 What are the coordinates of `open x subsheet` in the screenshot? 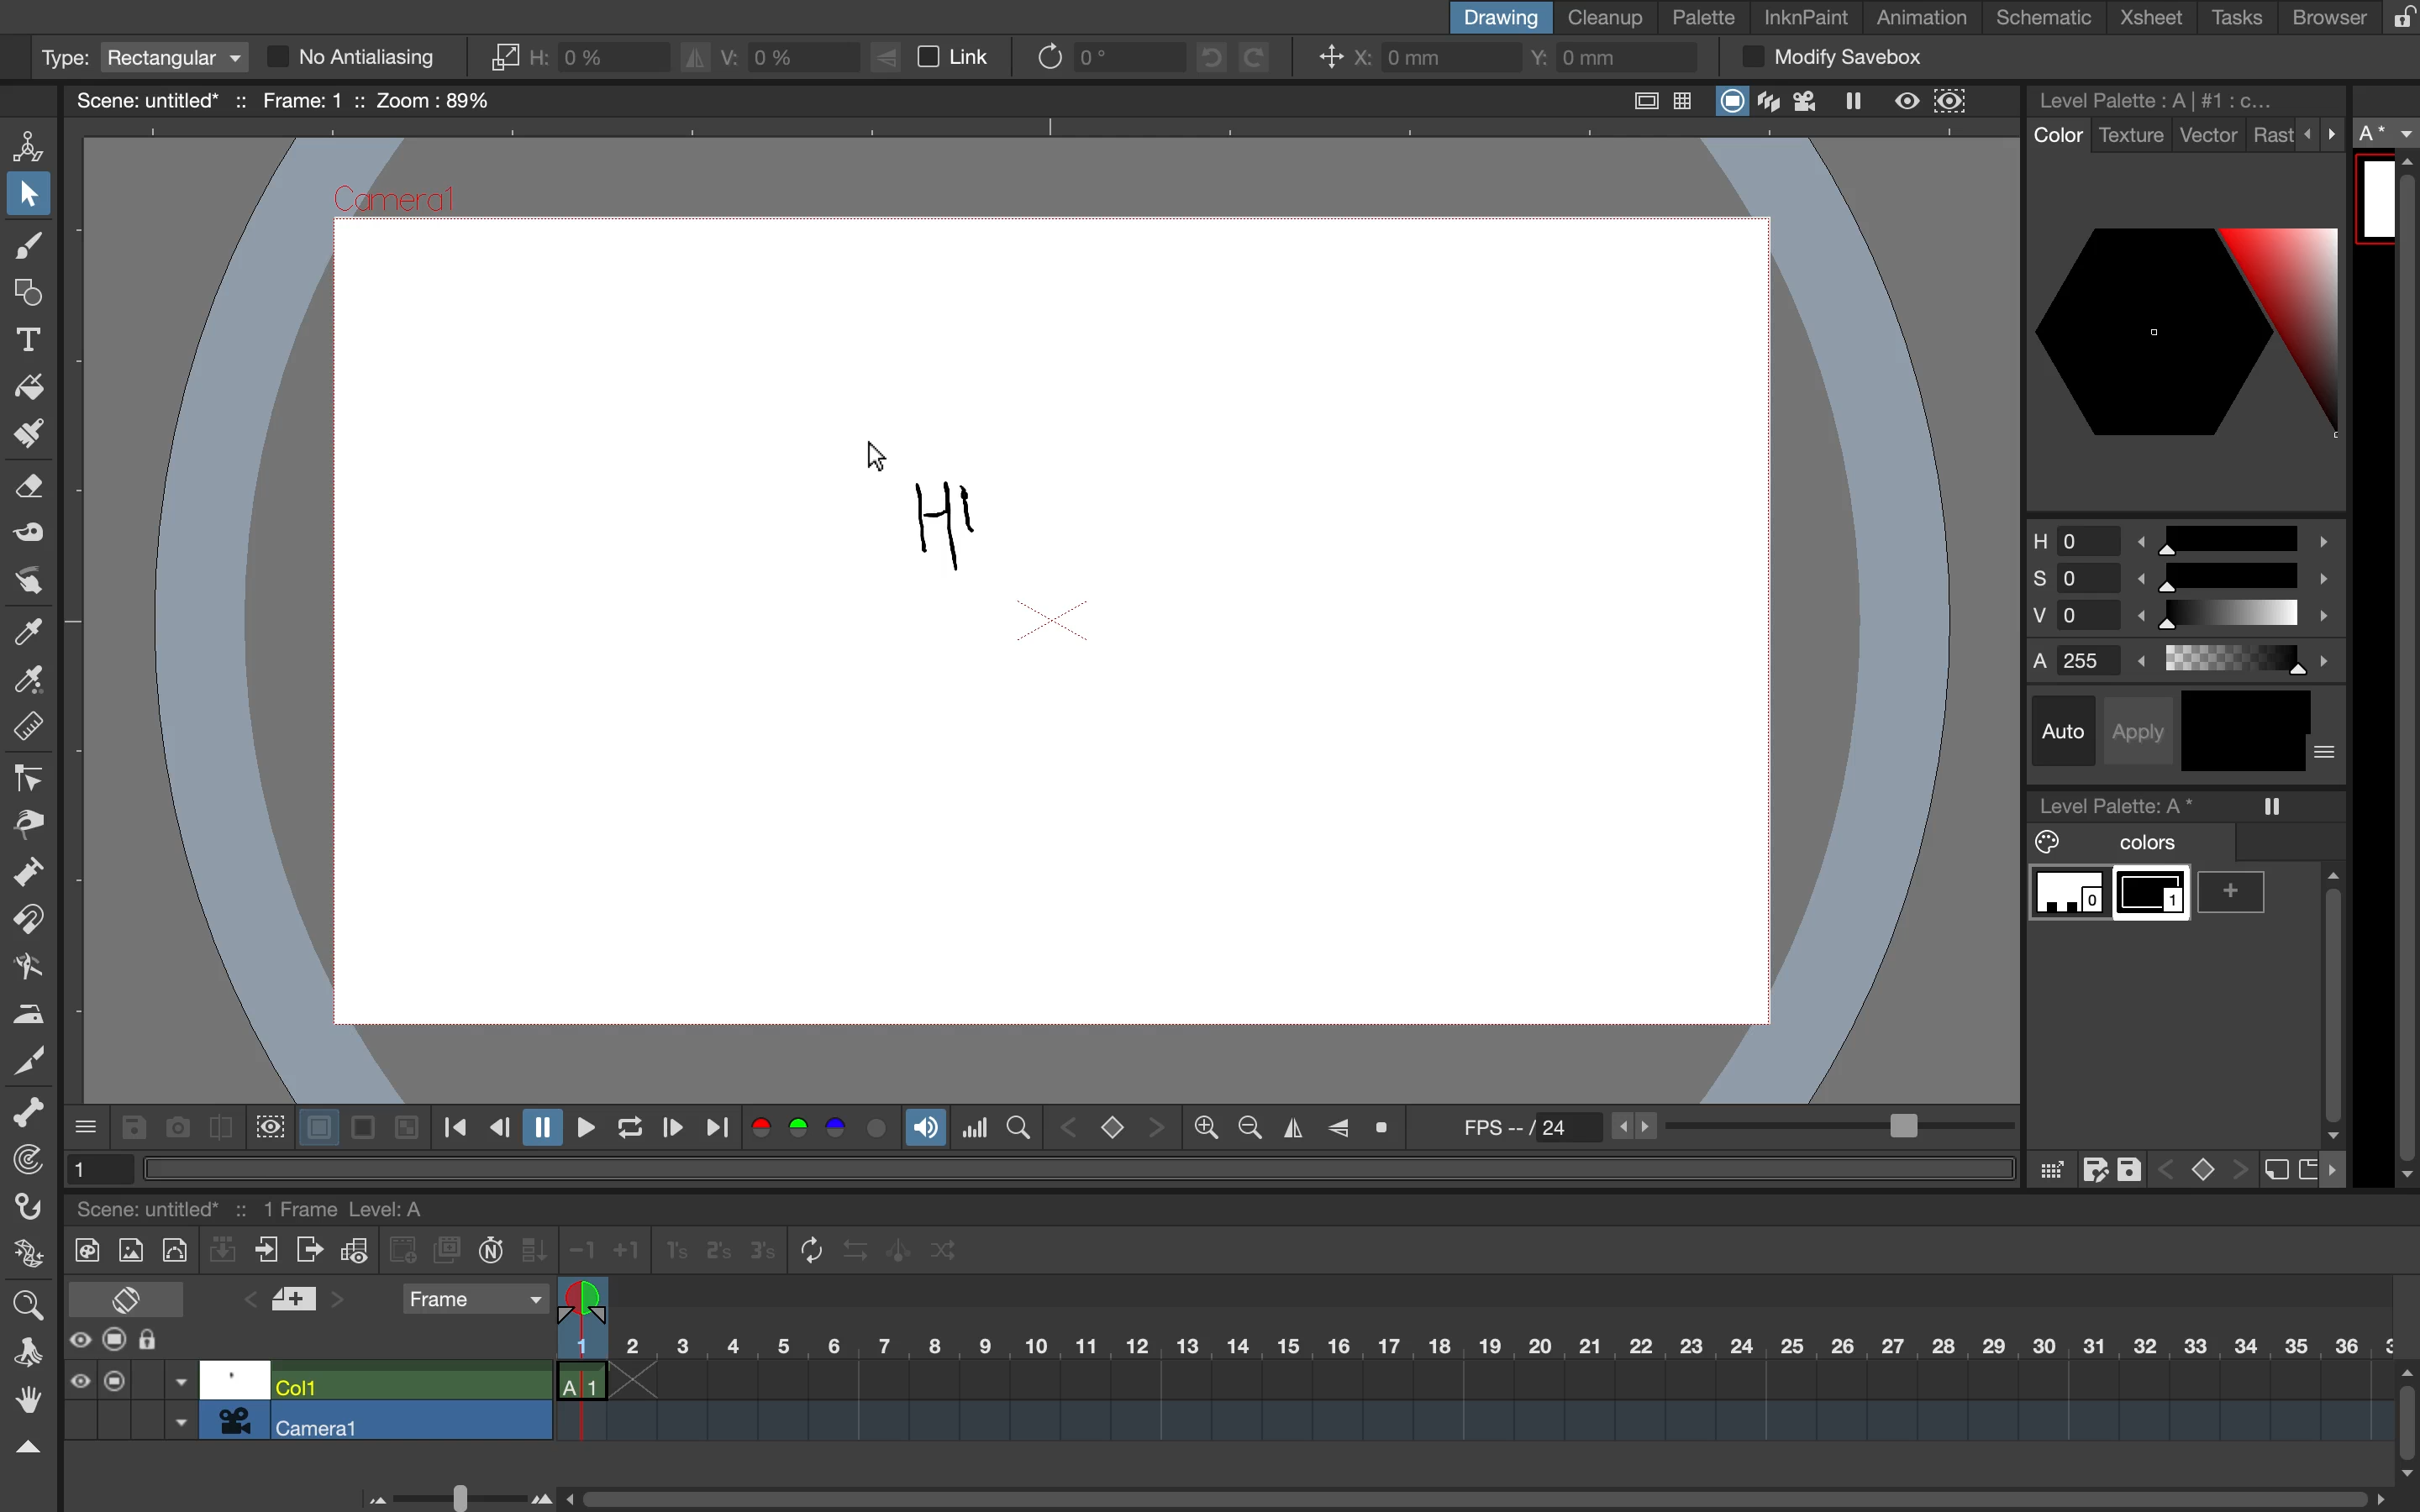 It's located at (306, 1250).